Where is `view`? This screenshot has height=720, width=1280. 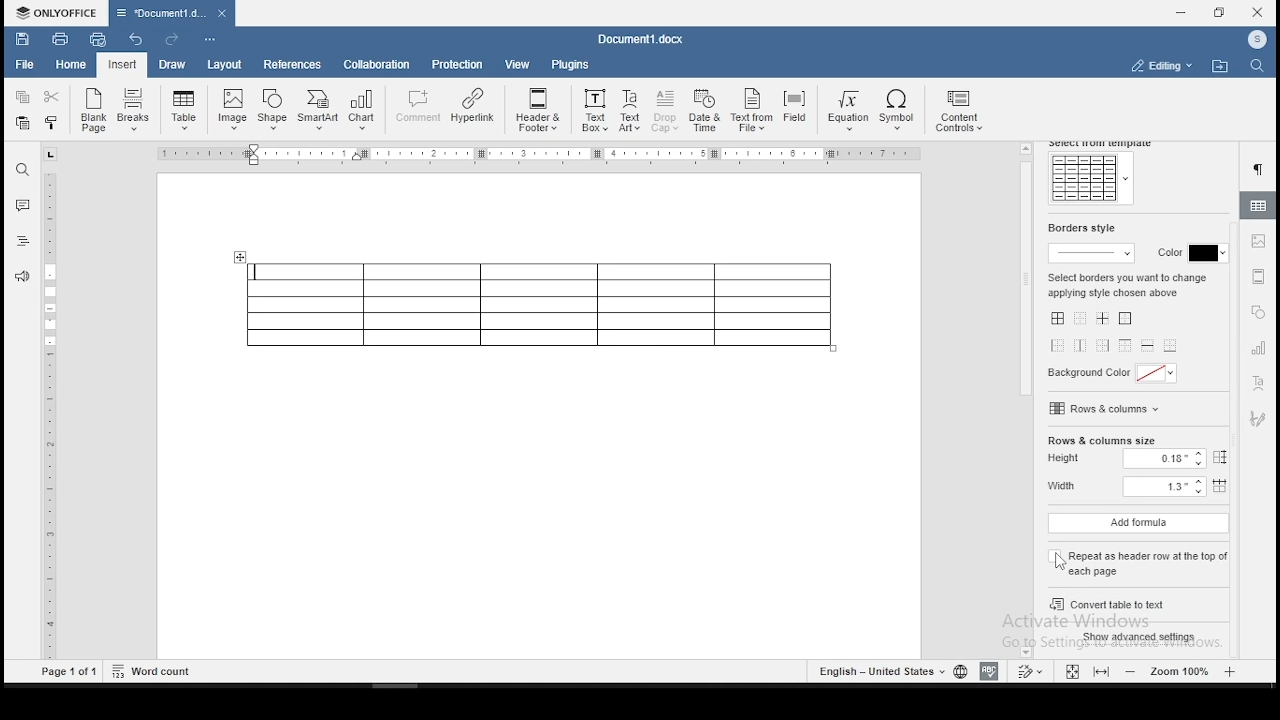 view is located at coordinates (519, 64).